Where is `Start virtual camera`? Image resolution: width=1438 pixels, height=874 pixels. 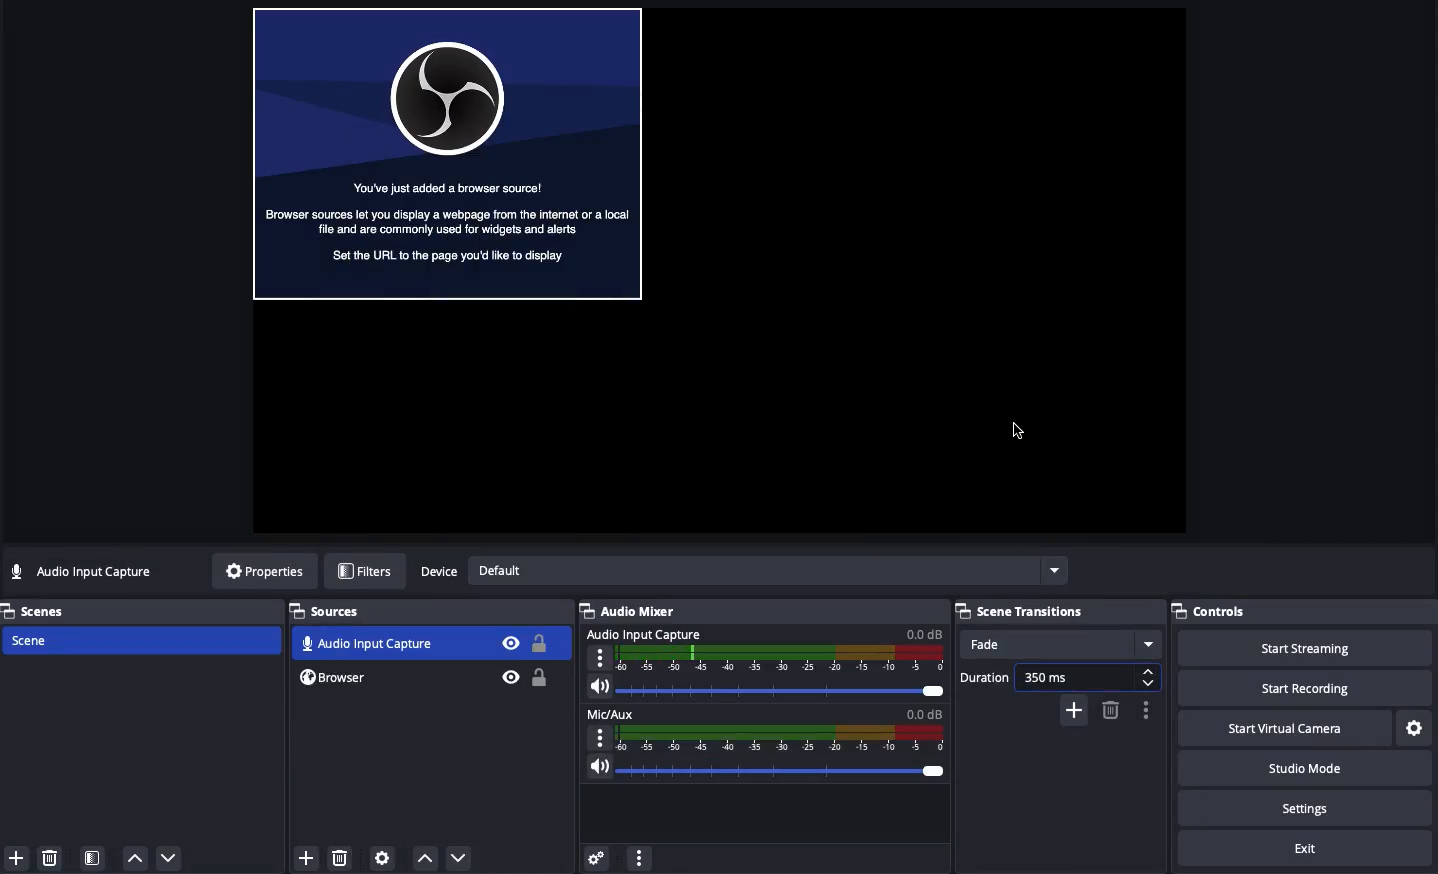 Start virtual camera is located at coordinates (1280, 729).